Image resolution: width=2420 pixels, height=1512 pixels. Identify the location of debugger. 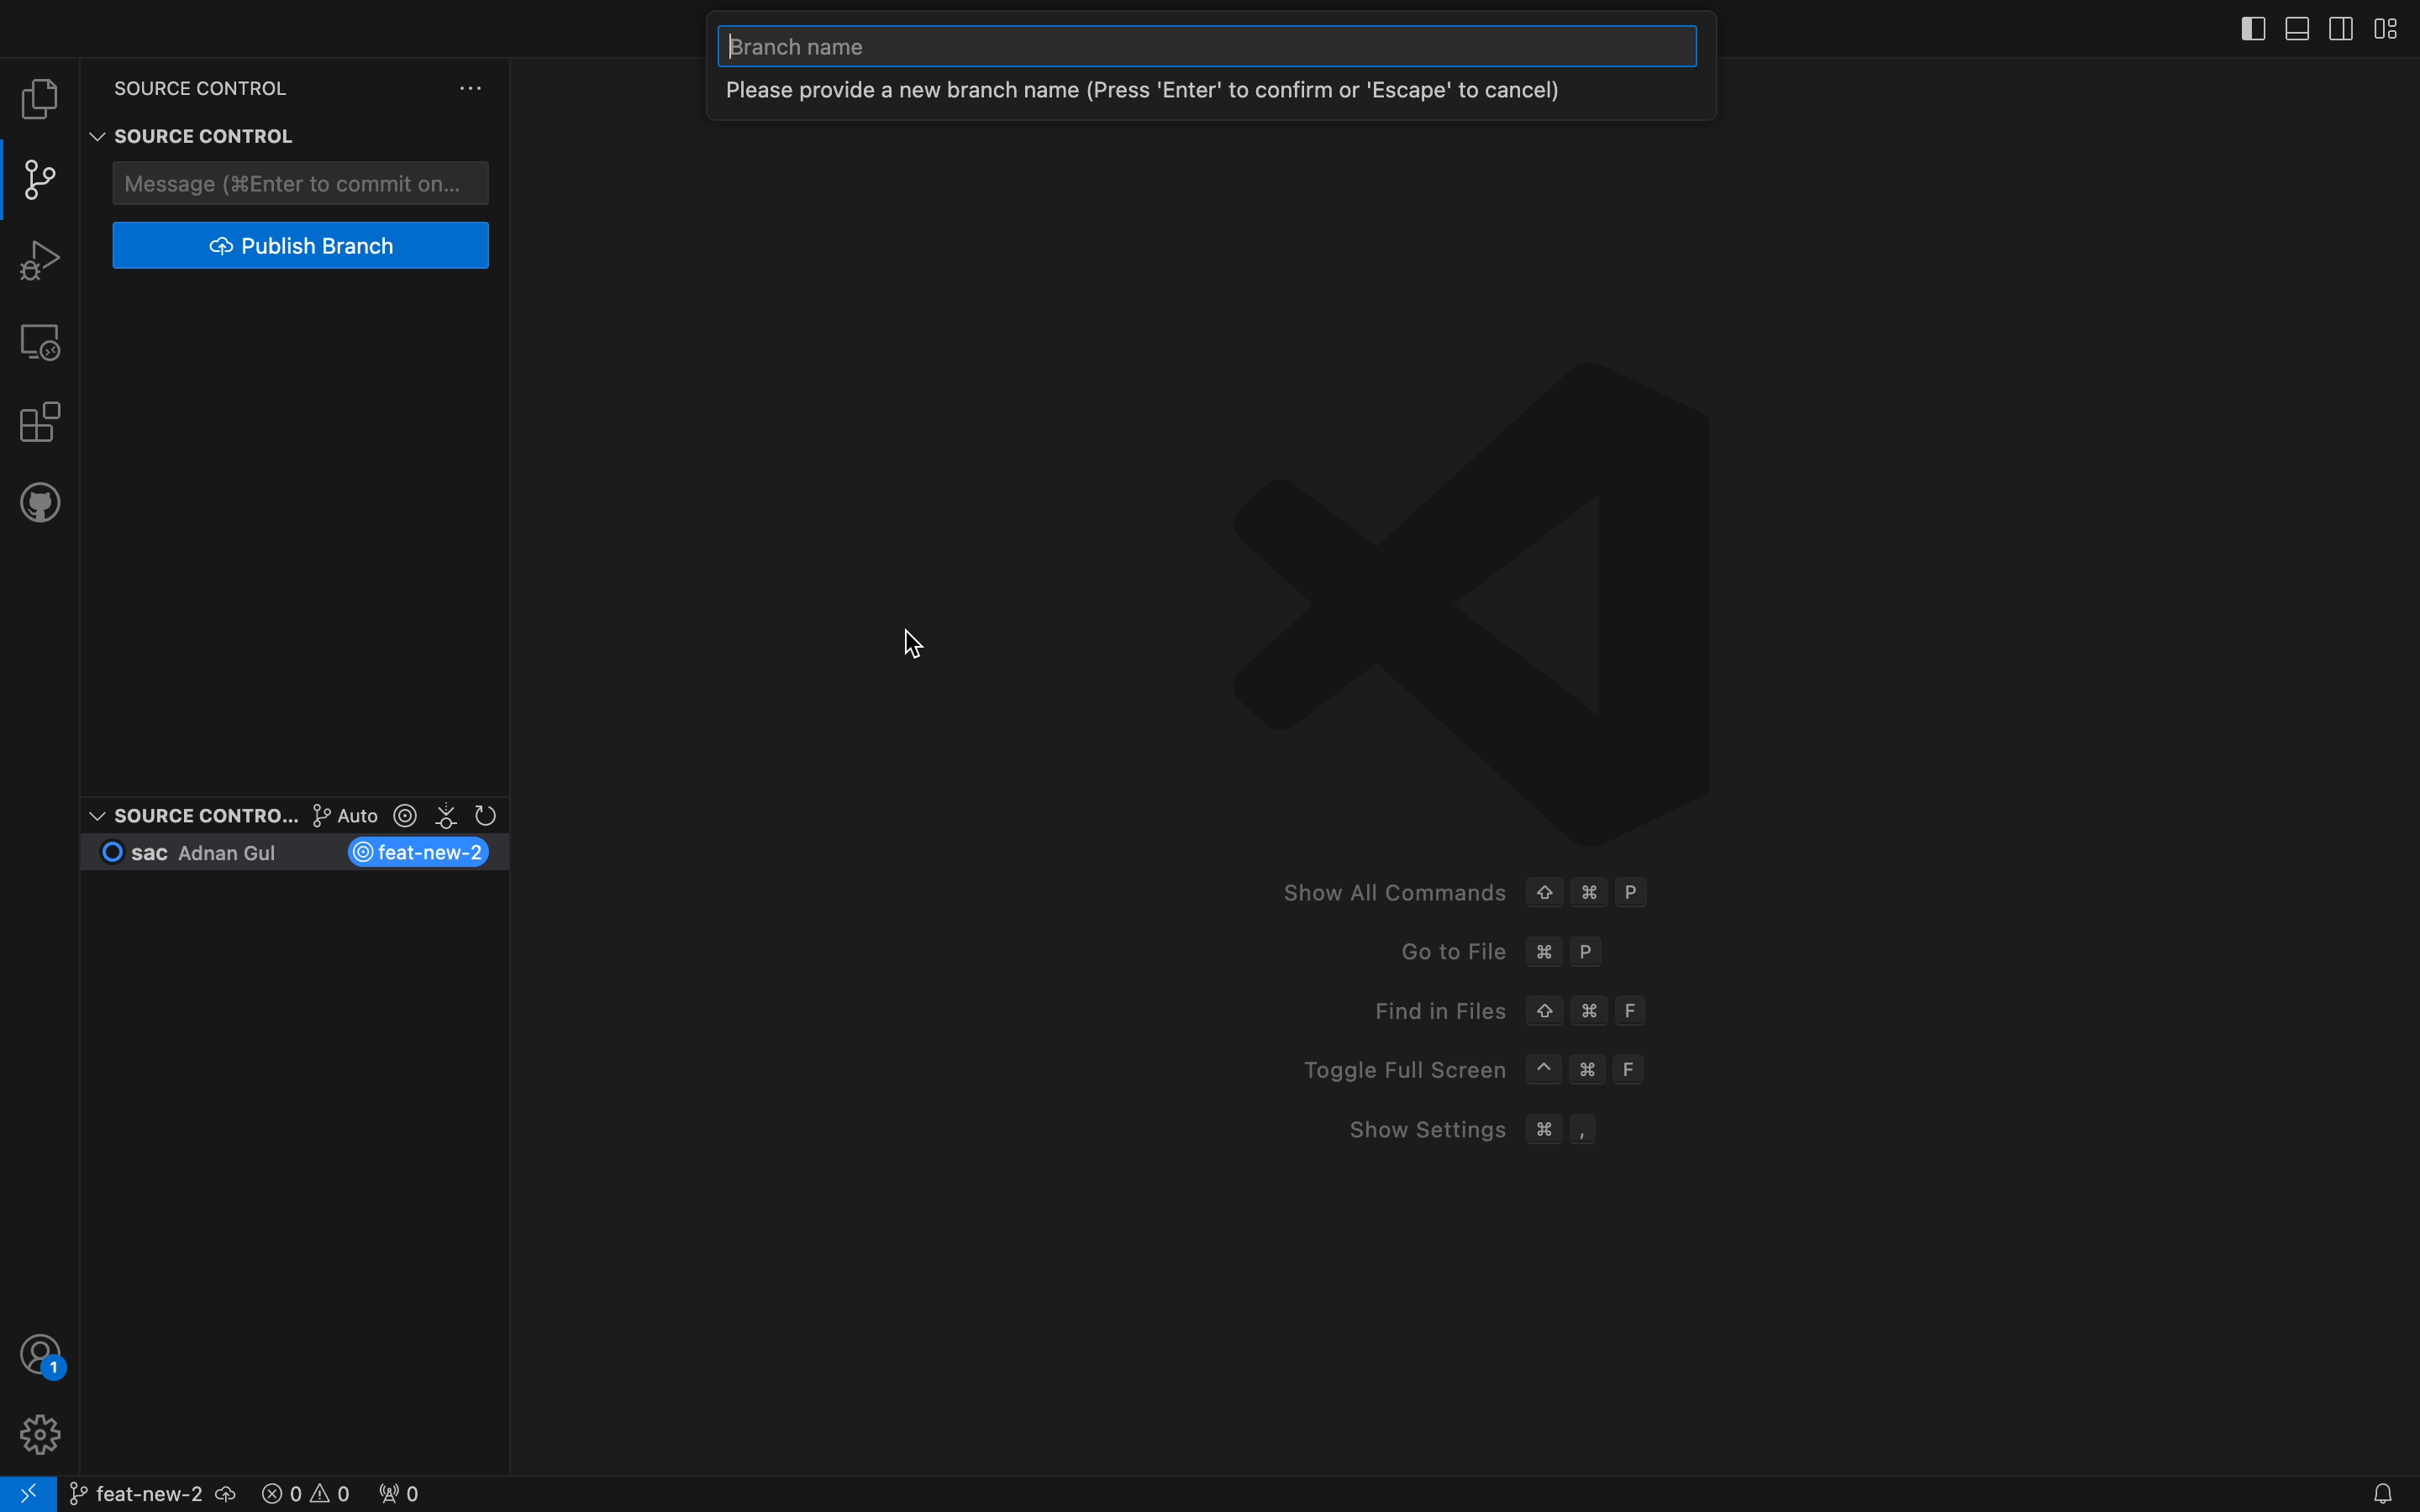
(39, 257).